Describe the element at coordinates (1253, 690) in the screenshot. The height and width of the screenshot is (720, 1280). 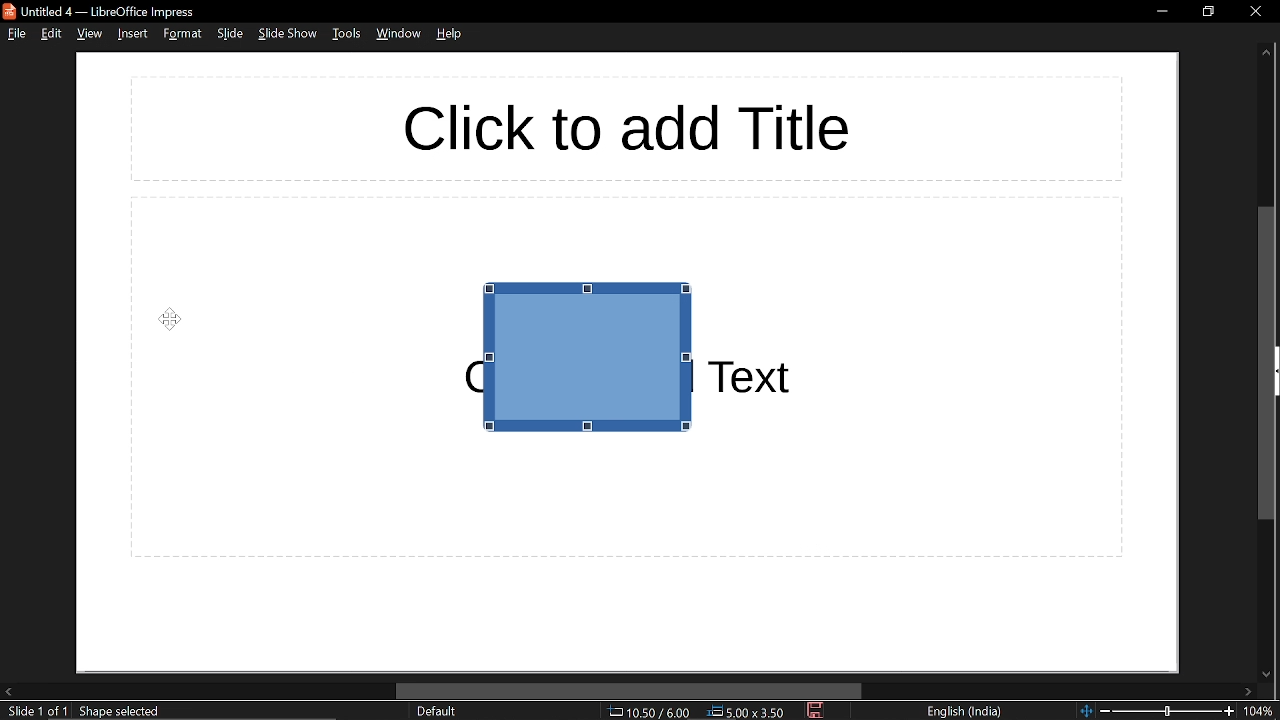
I see `move right` at that location.